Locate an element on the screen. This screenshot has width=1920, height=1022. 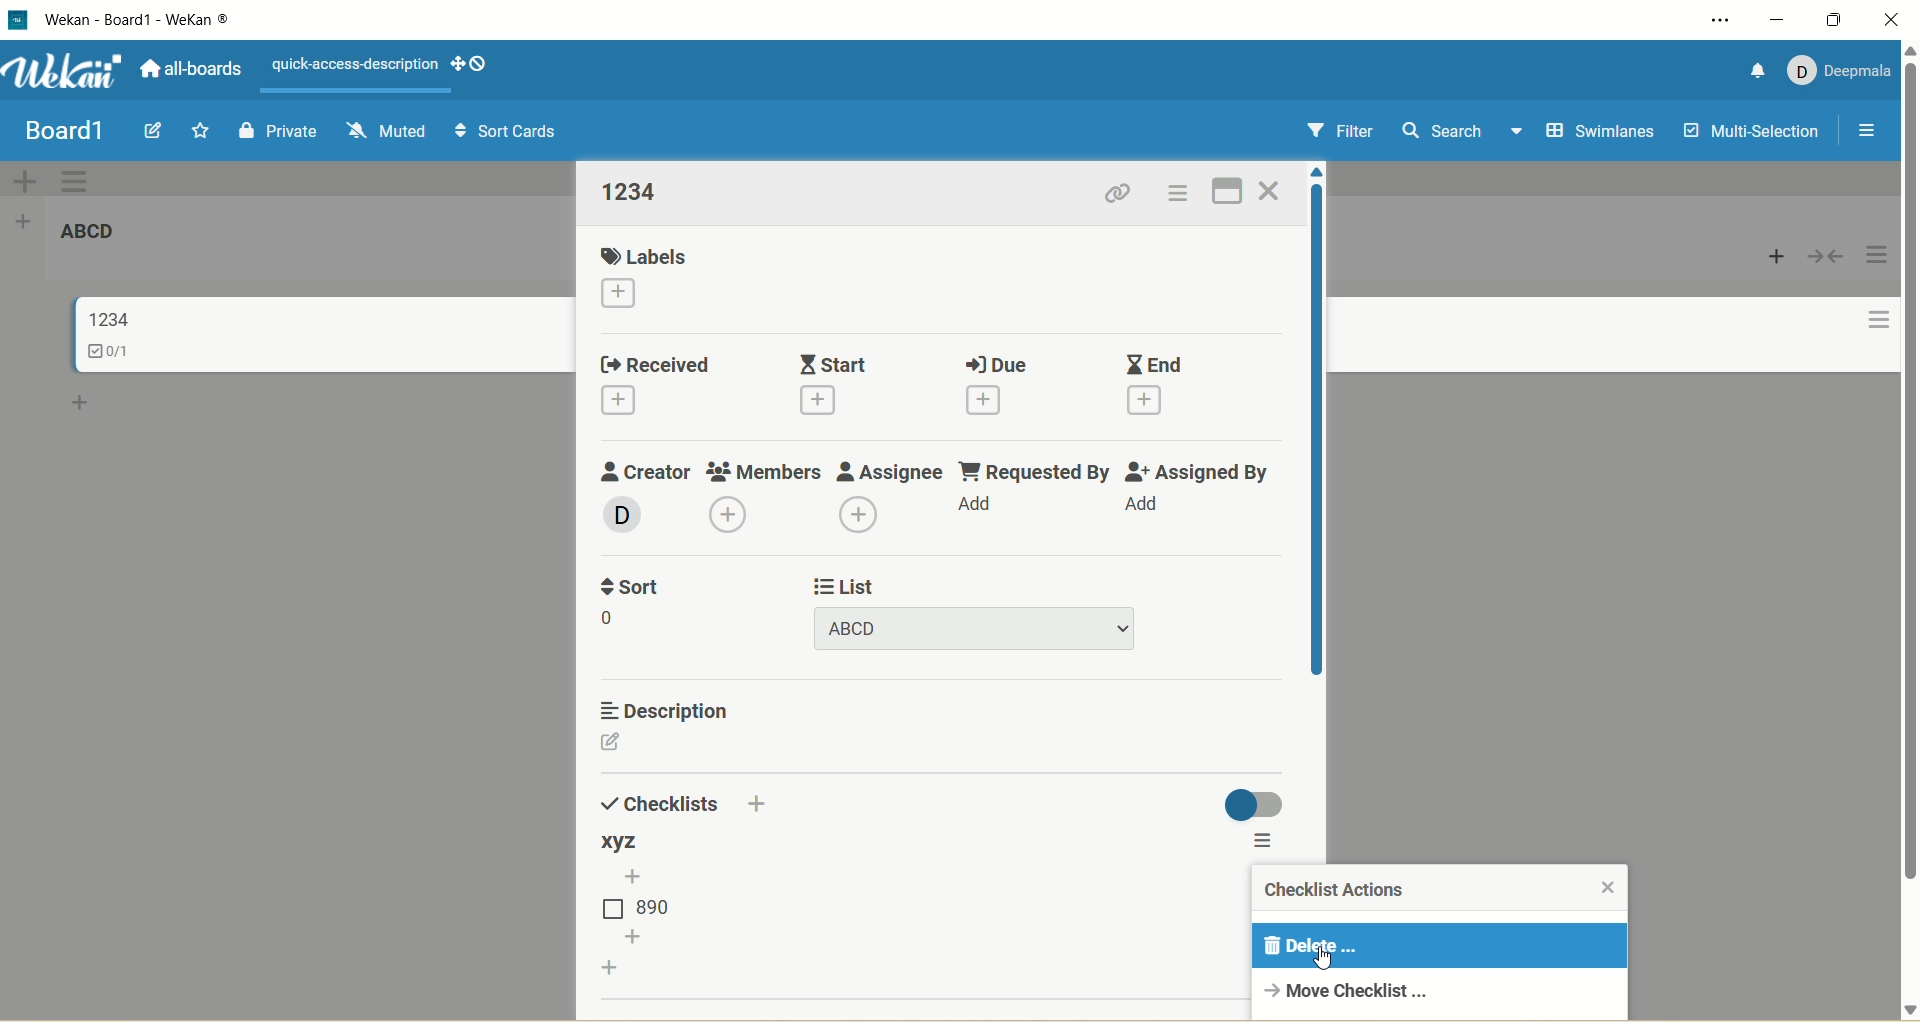
vertical scroll bar is located at coordinates (1325, 435).